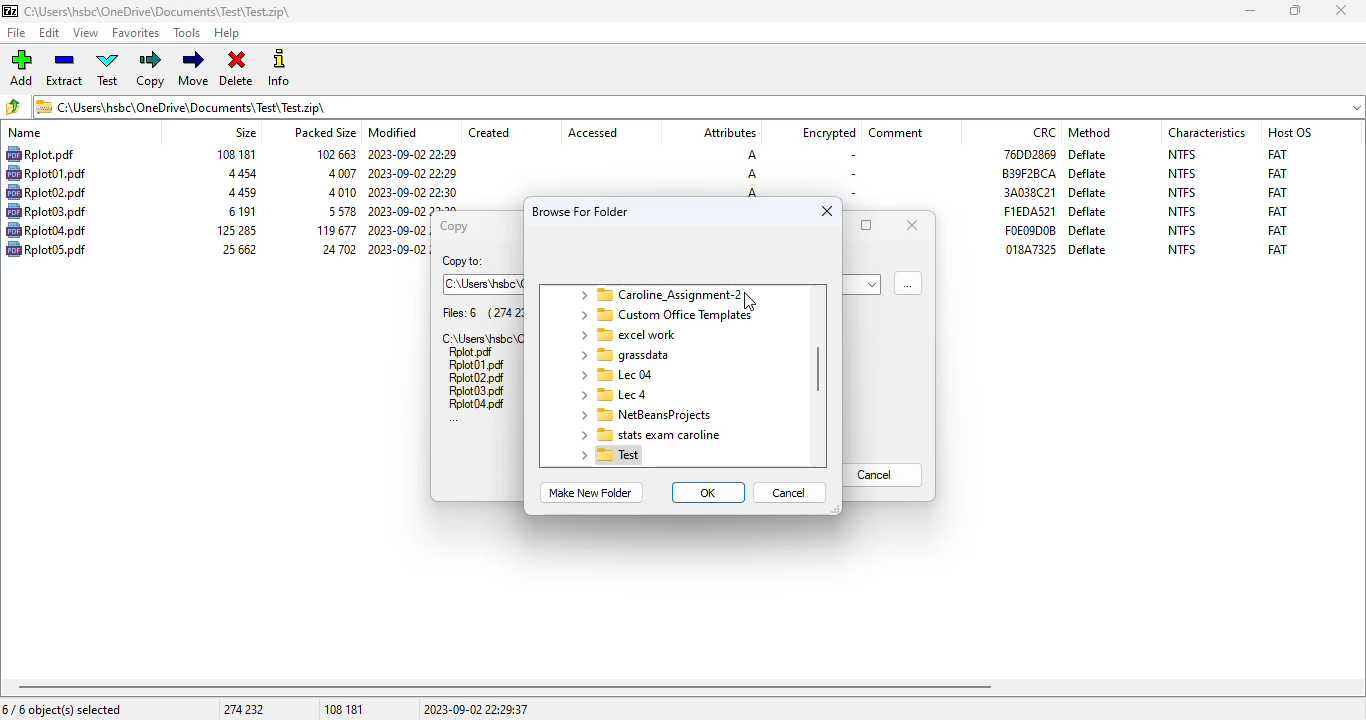 Image resolution: width=1366 pixels, height=720 pixels. I want to click on close, so click(827, 211).